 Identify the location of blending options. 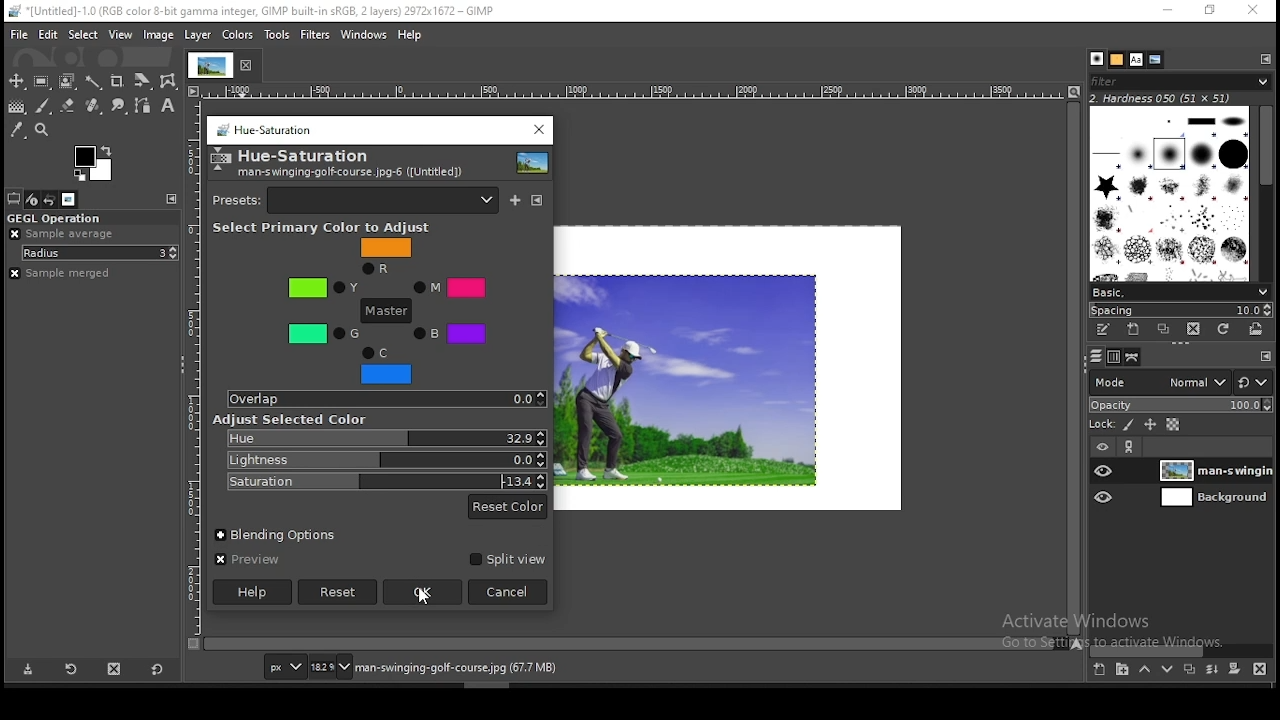
(280, 536).